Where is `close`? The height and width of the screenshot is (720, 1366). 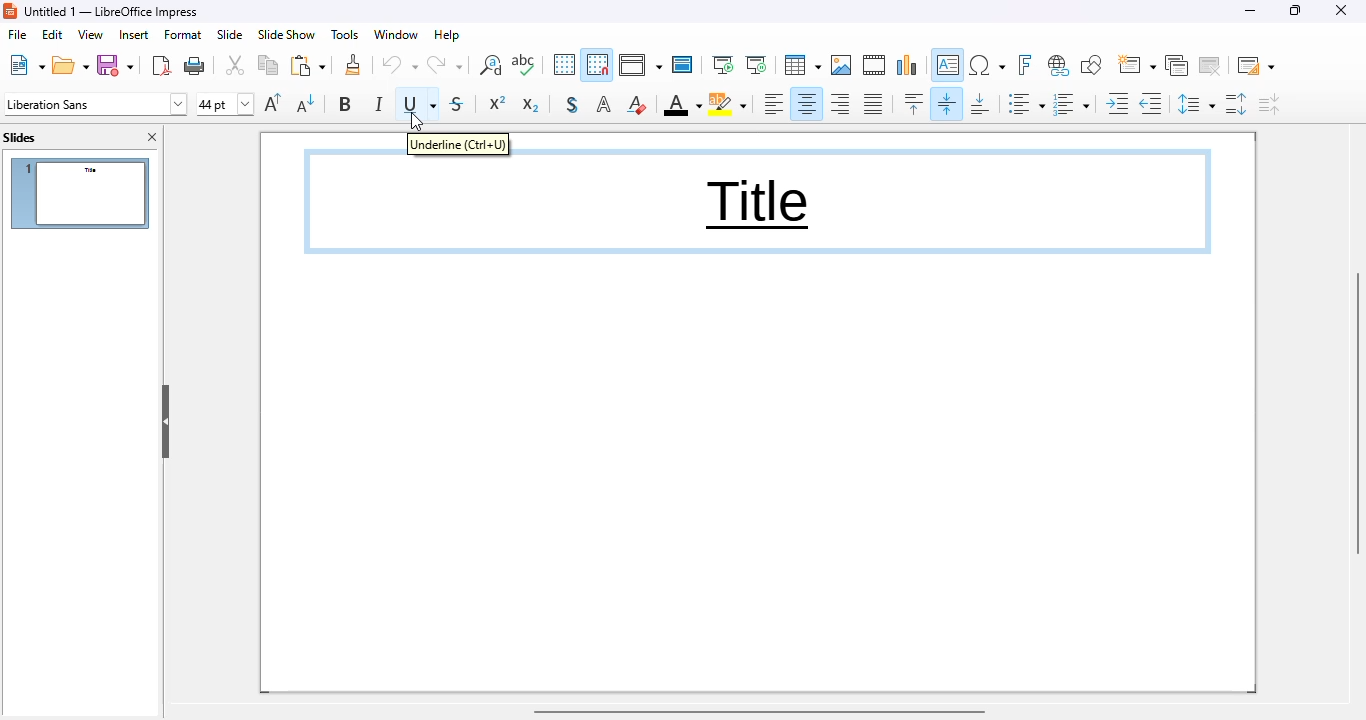 close is located at coordinates (1341, 10).